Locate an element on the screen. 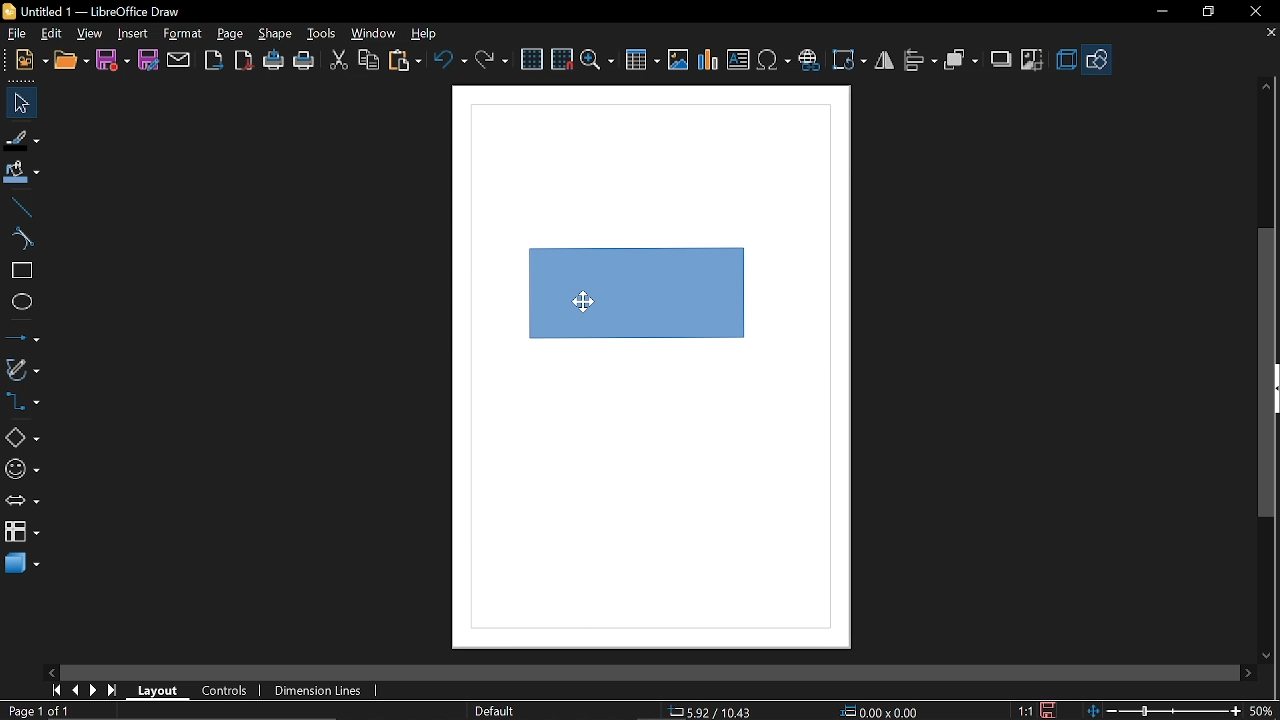  Move left is located at coordinates (51, 672).